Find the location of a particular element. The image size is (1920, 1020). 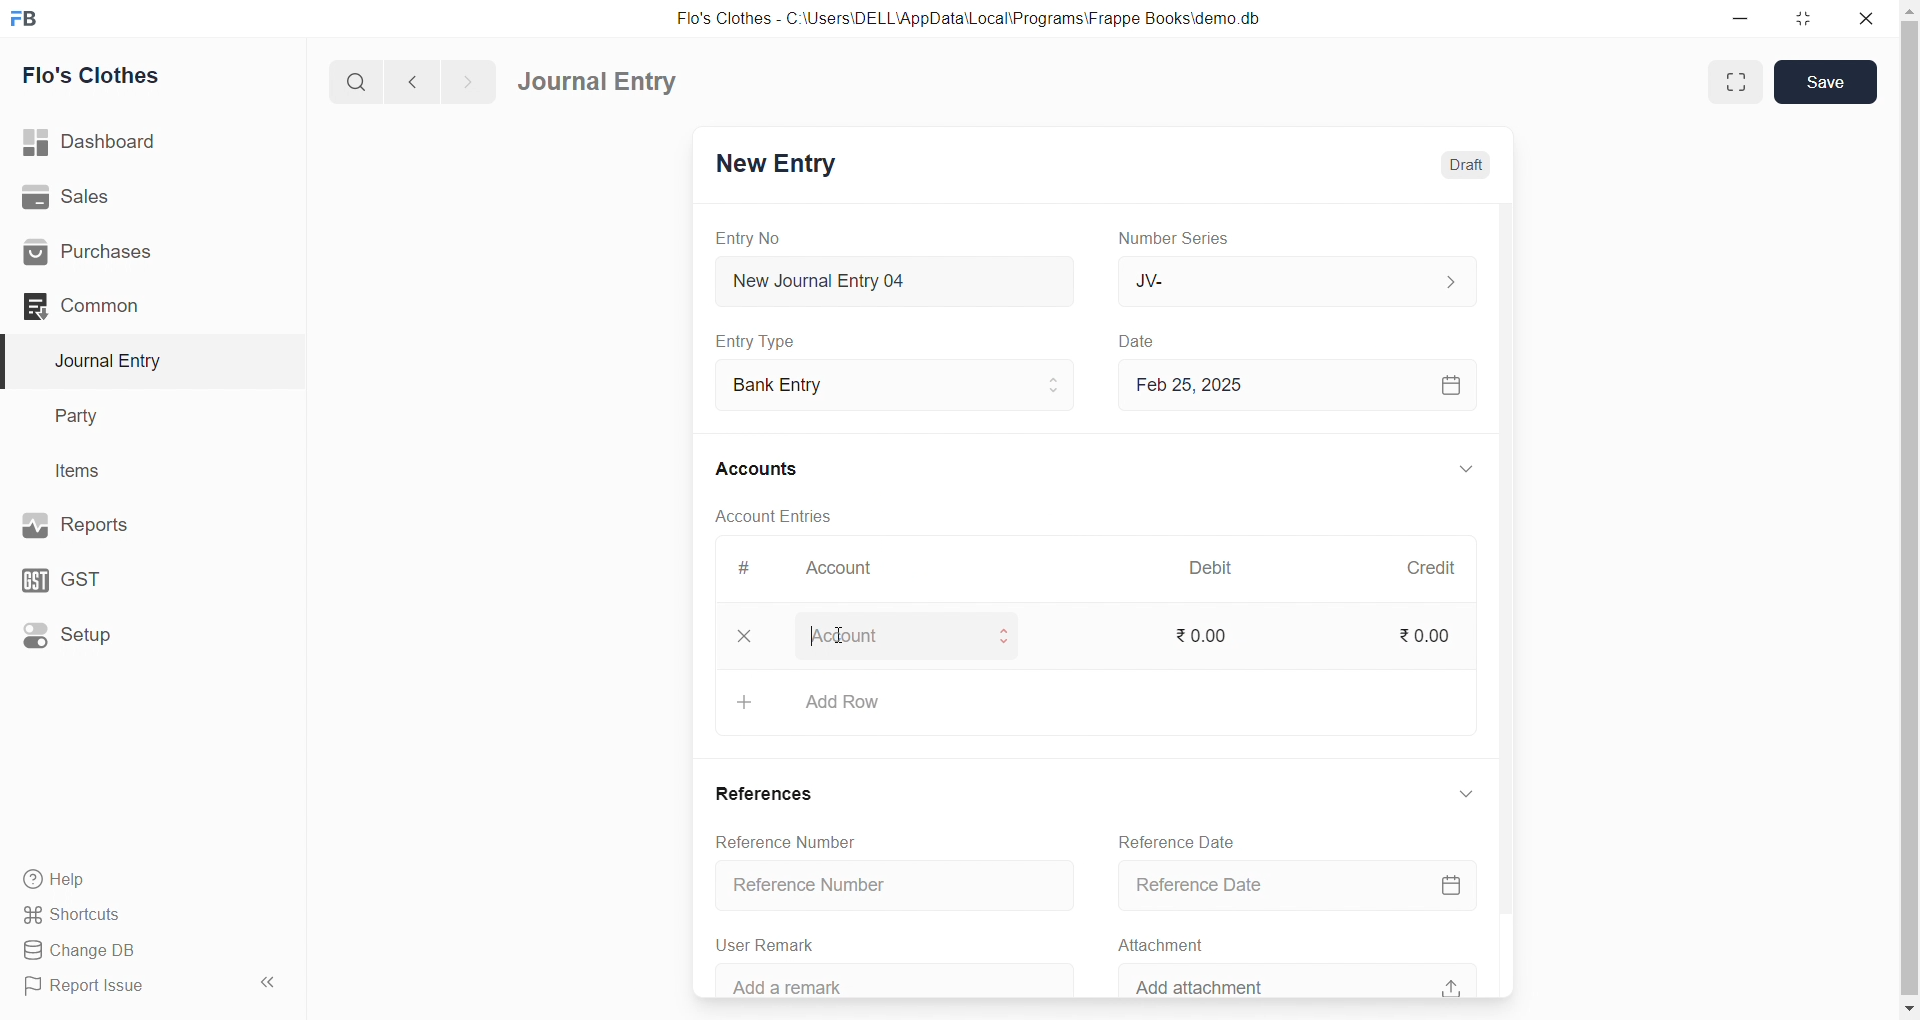

Collapse sidebar is located at coordinates (270, 986).